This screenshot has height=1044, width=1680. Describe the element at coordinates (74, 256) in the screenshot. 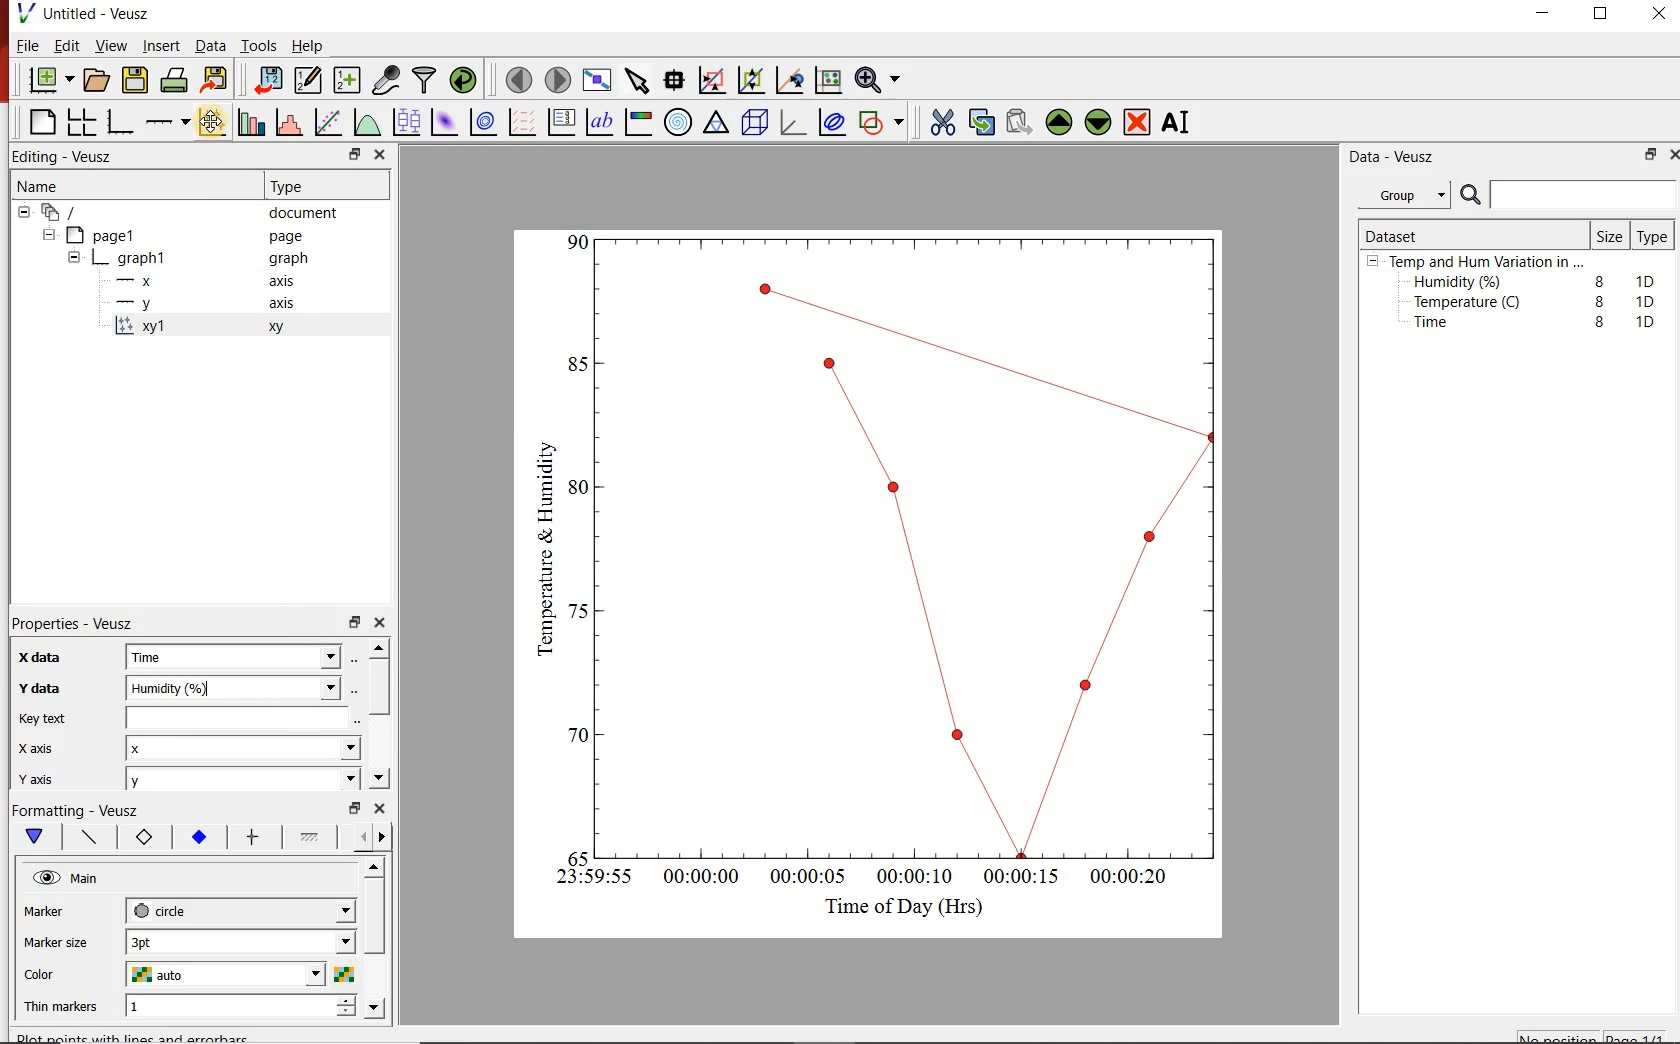

I see `hide sub menu` at that location.